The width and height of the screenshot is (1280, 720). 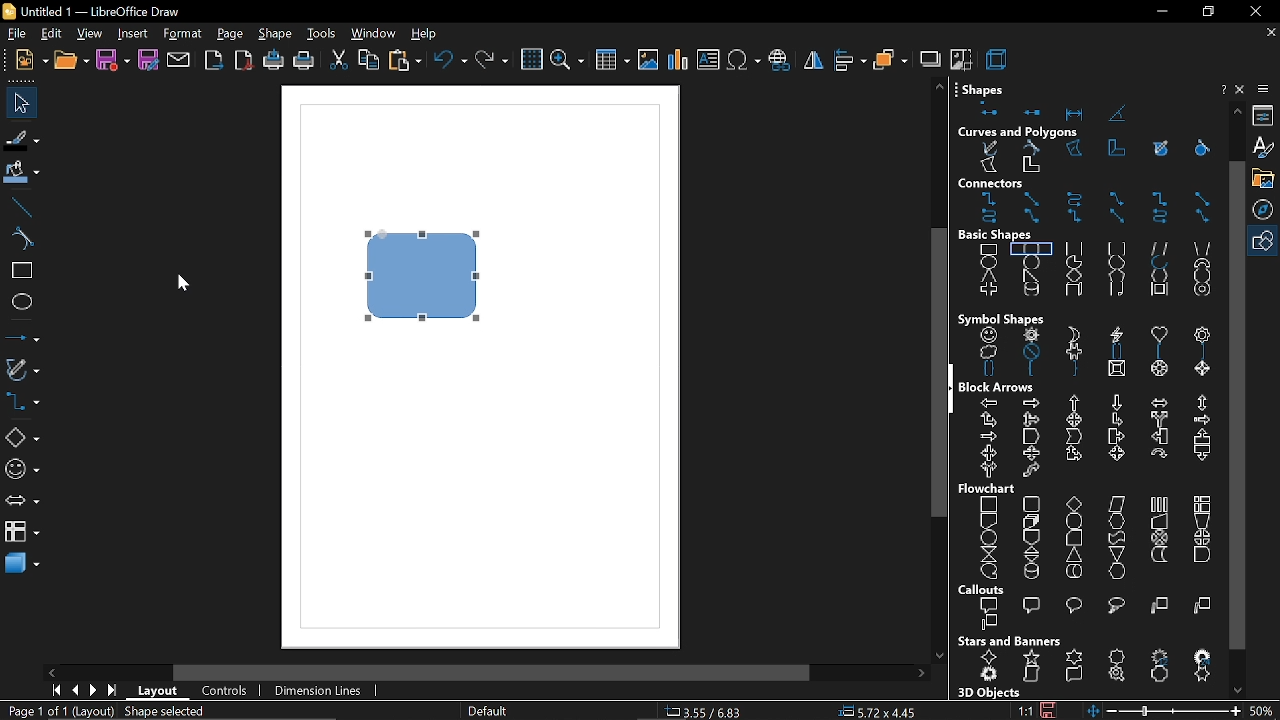 I want to click on dimension lines, so click(x=320, y=692).